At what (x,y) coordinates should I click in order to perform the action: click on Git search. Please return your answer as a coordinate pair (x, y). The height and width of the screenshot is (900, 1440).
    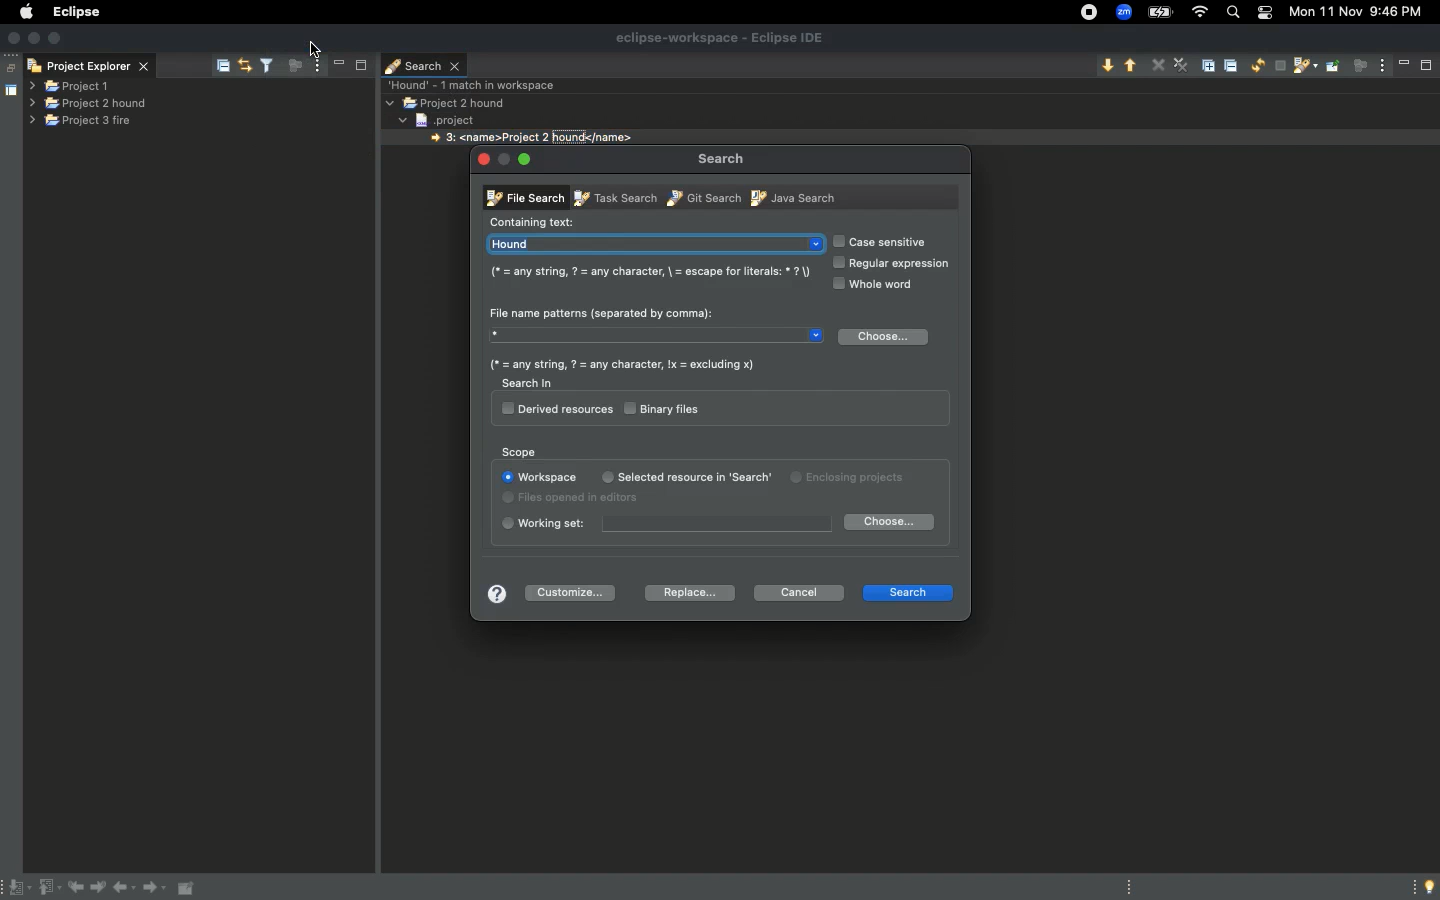
    Looking at the image, I should click on (701, 197).